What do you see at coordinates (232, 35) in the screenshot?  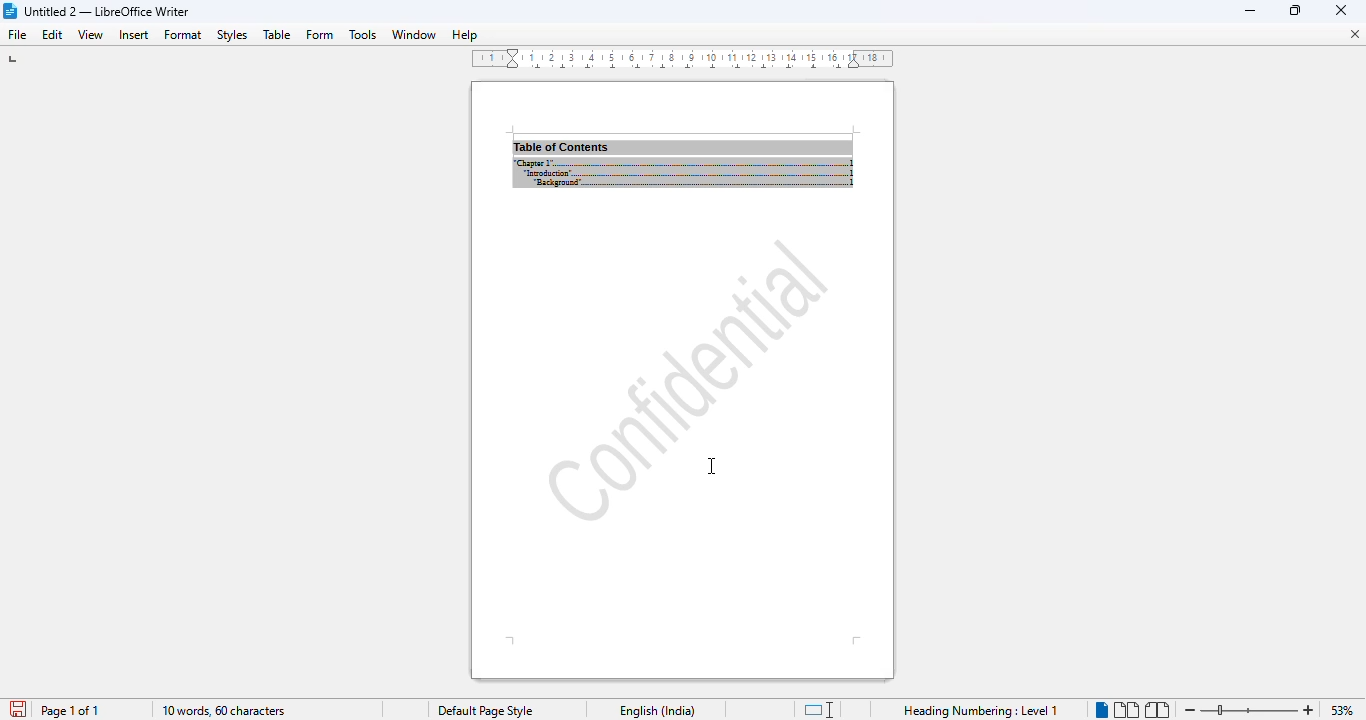 I see `styles` at bounding box center [232, 35].